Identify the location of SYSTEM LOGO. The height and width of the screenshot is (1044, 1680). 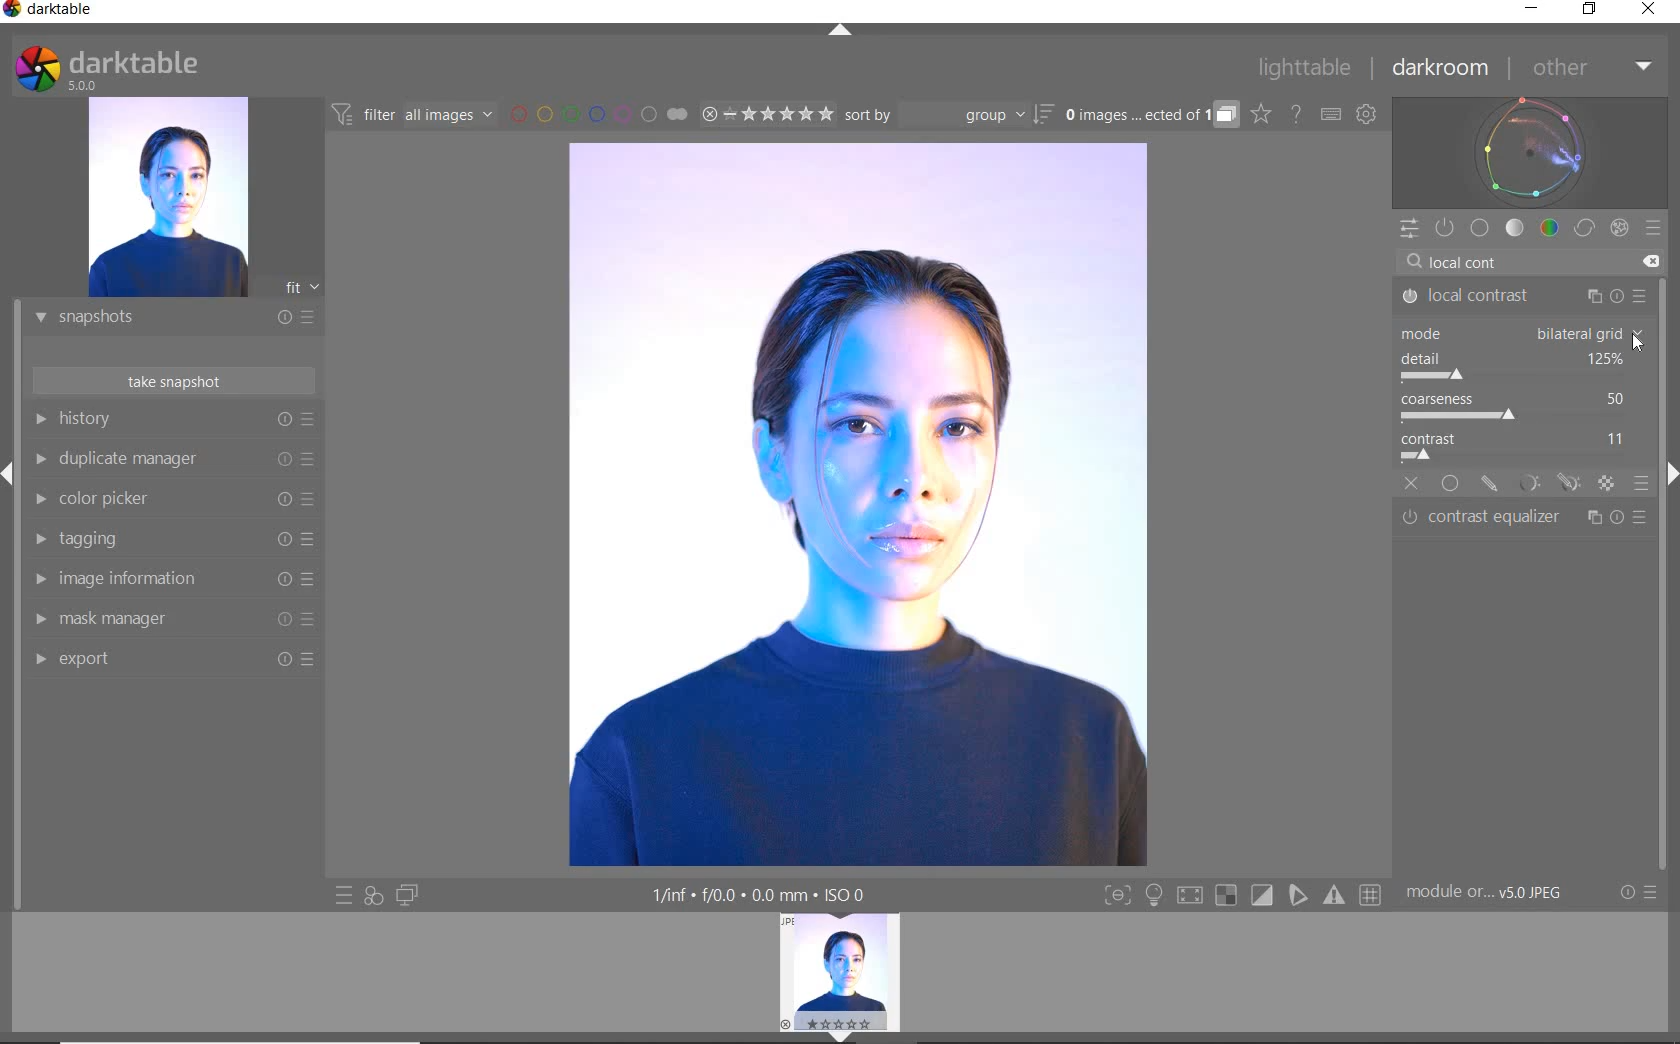
(106, 69).